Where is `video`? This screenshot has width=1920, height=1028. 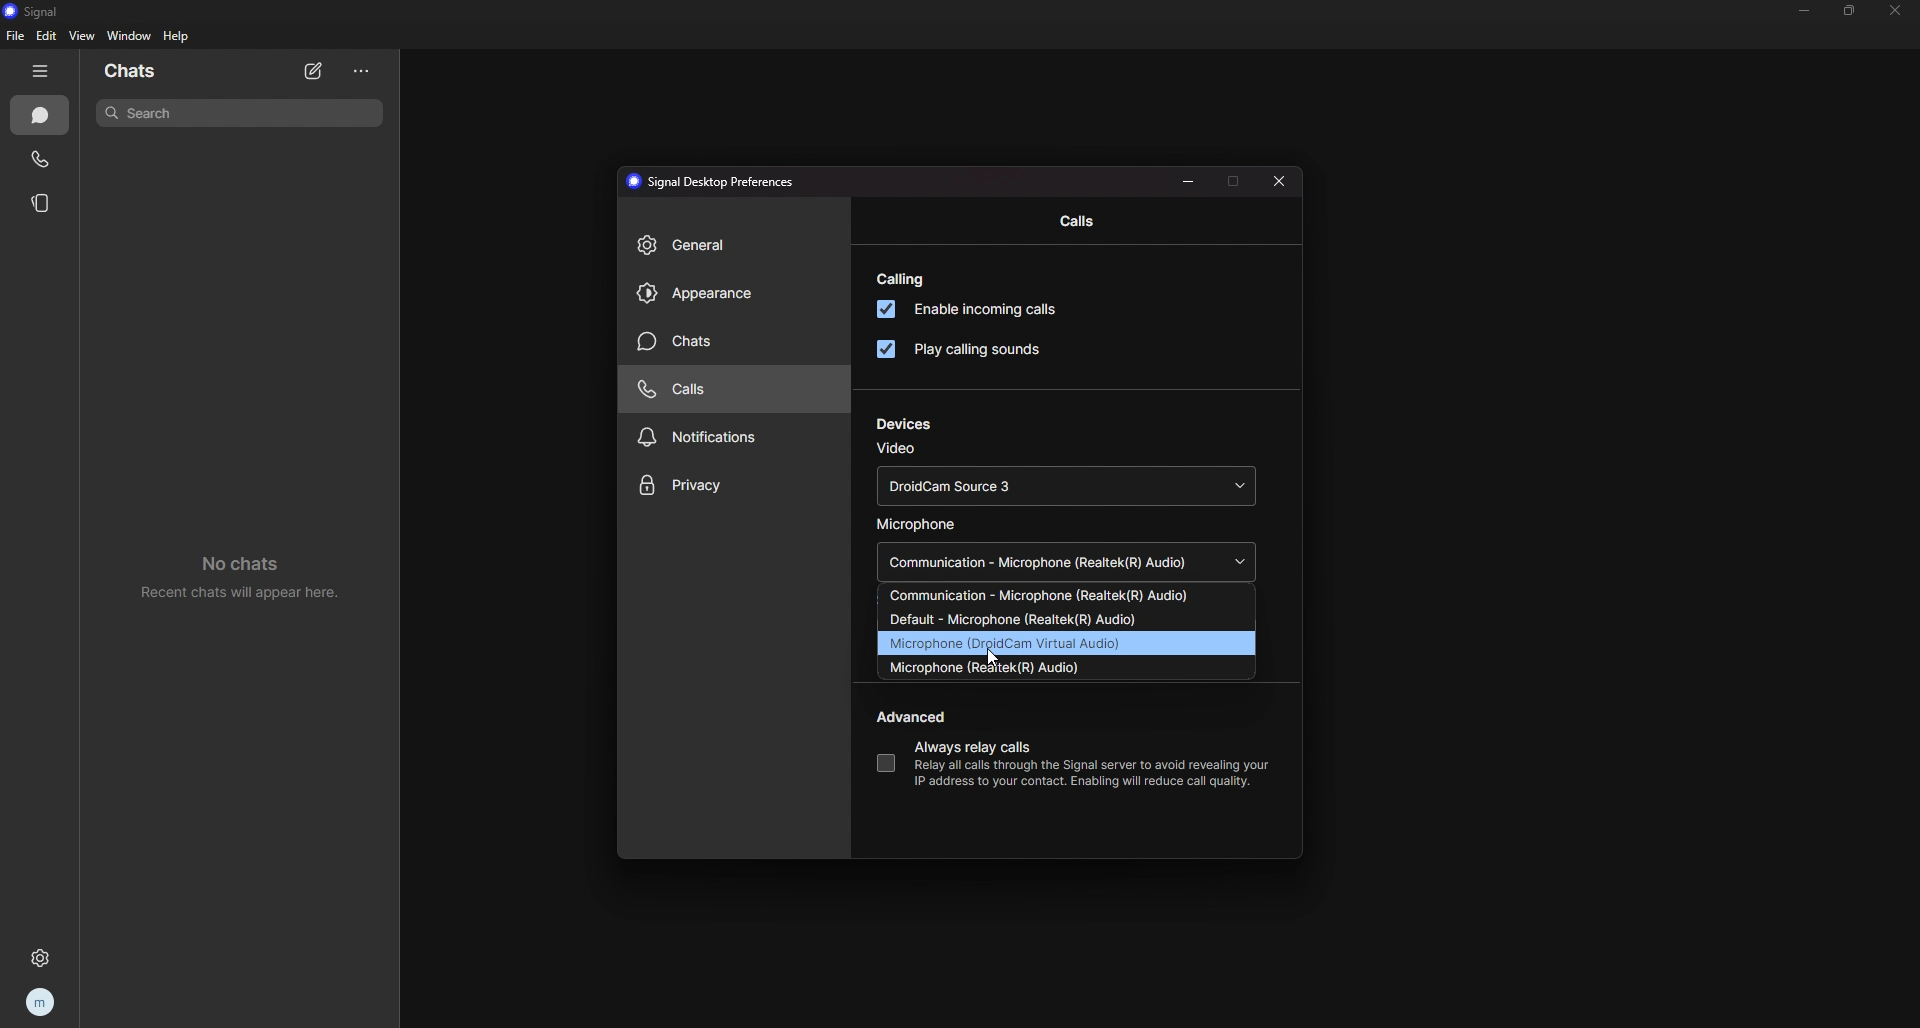
video is located at coordinates (899, 450).